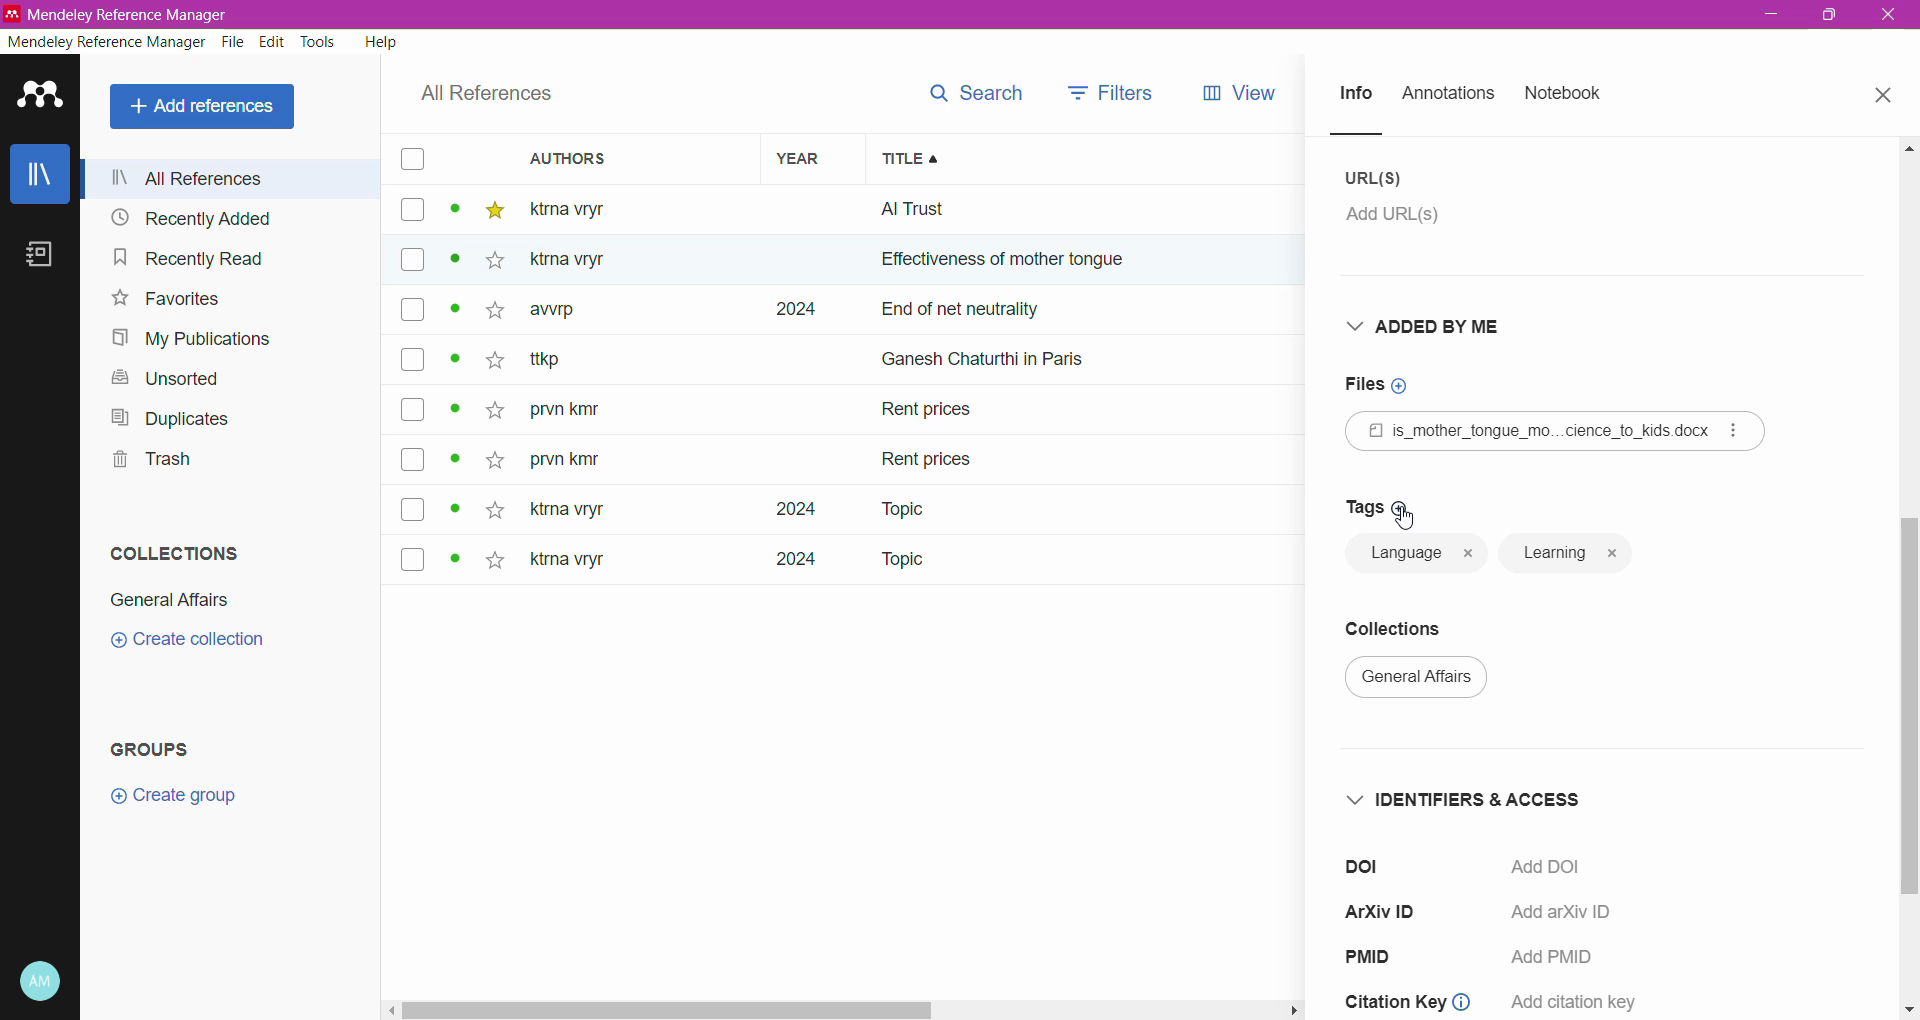  Describe the element at coordinates (1565, 553) in the screenshot. I see `learning` at that location.